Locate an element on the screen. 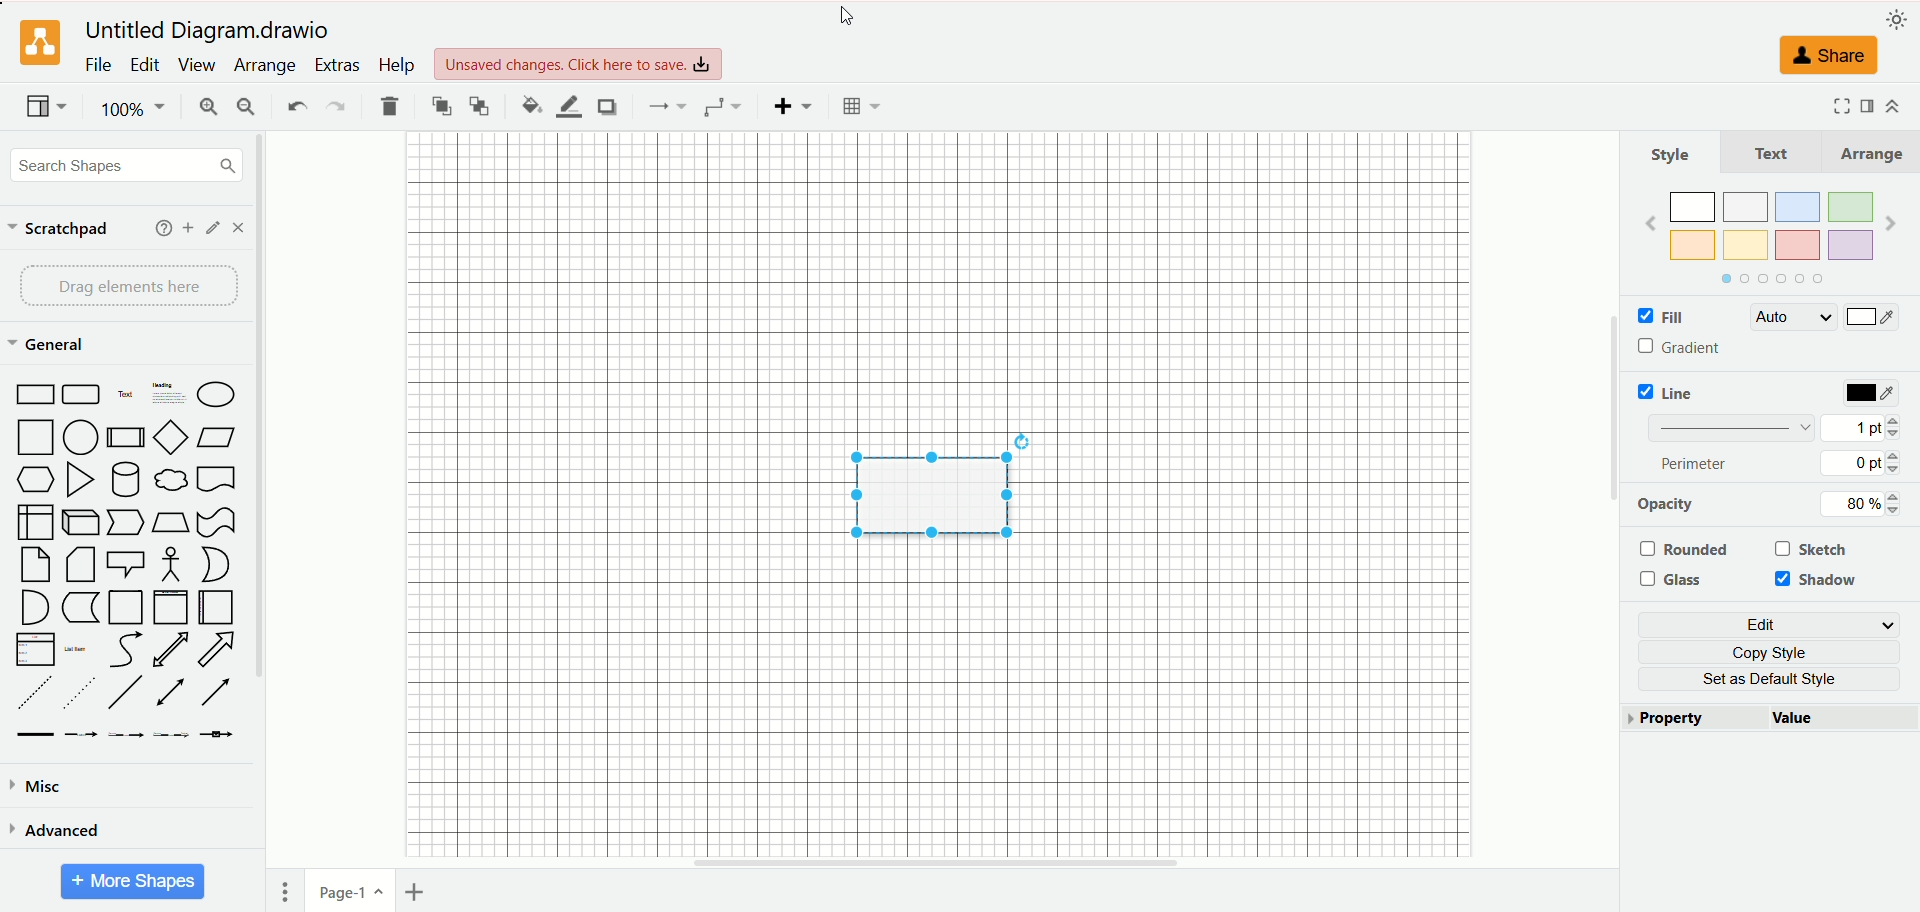 The width and height of the screenshot is (1920, 912). shape is located at coordinates (927, 491).